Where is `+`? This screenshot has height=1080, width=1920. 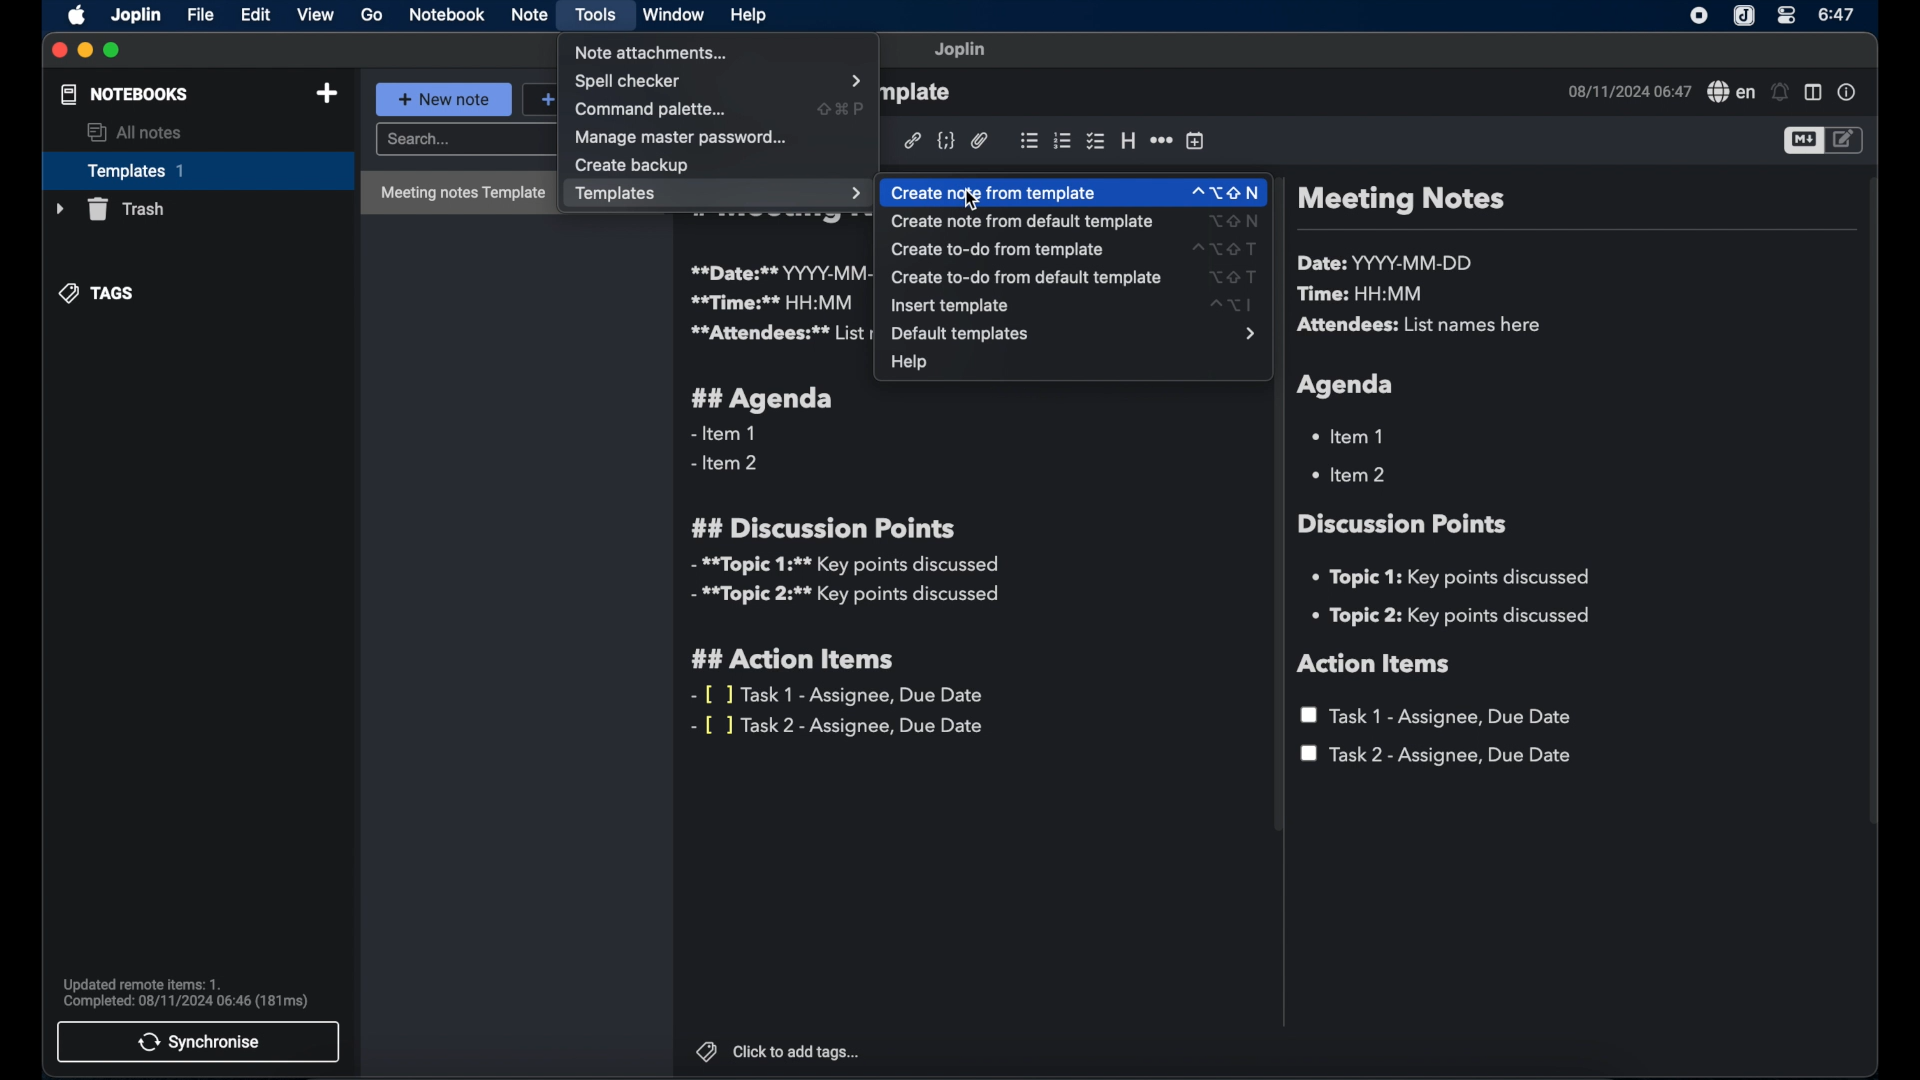
+ is located at coordinates (540, 98).